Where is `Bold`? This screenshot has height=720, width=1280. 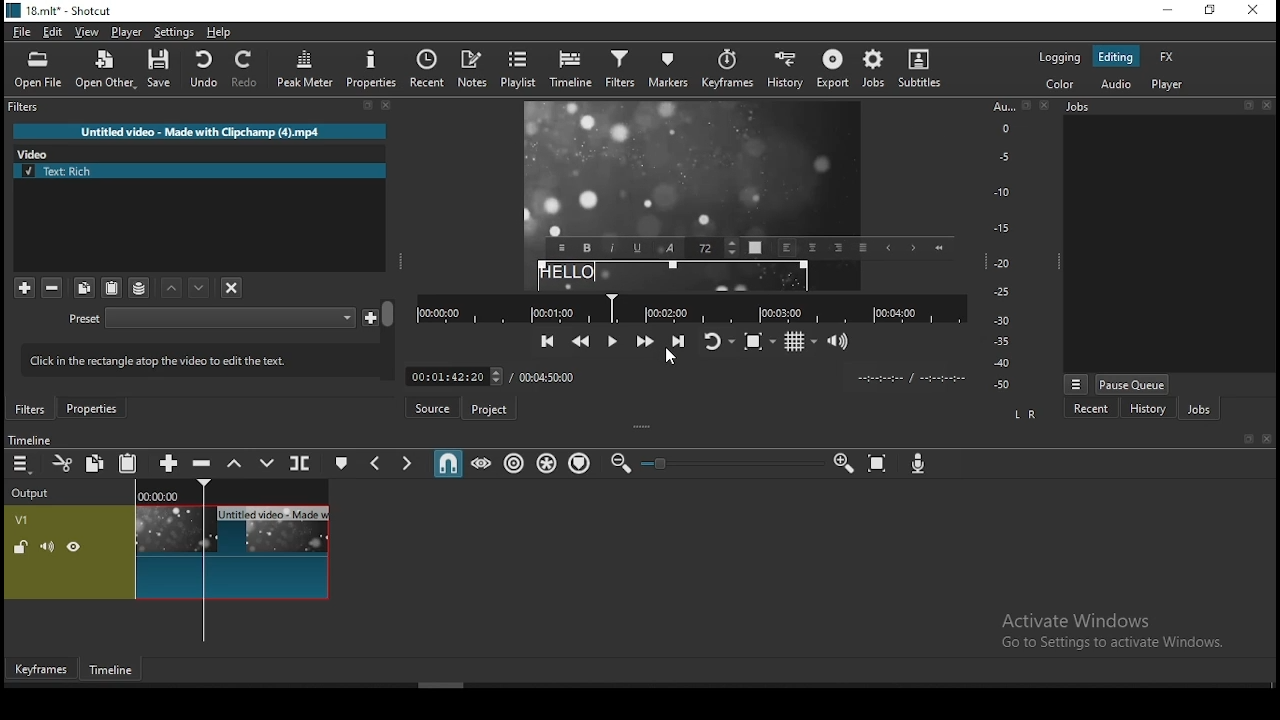
Bold is located at coordinates (587, 248).